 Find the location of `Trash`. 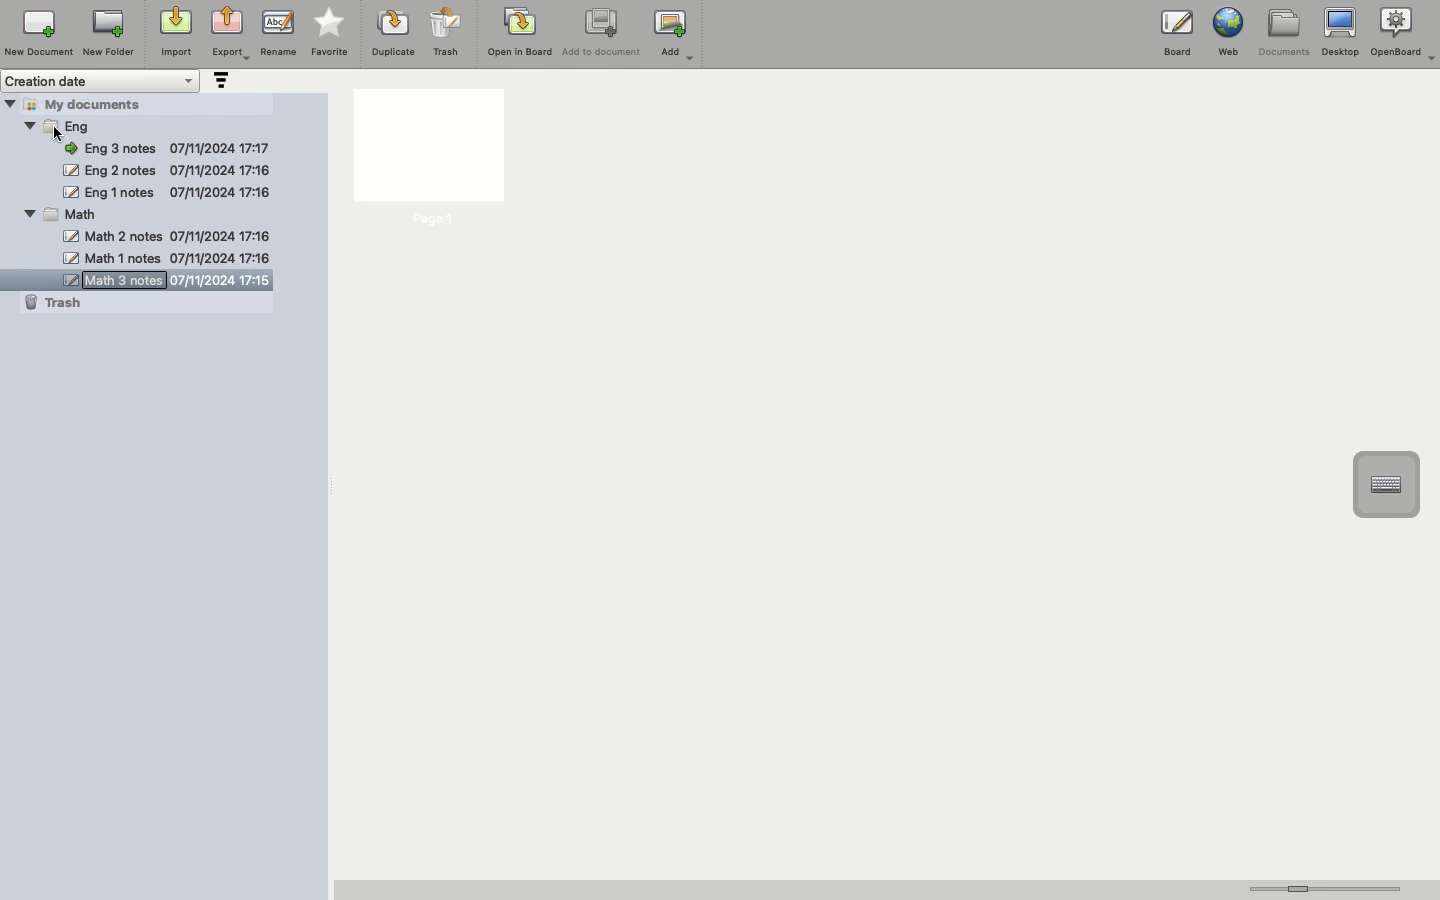

Trash is located at coordinates (53, 305).